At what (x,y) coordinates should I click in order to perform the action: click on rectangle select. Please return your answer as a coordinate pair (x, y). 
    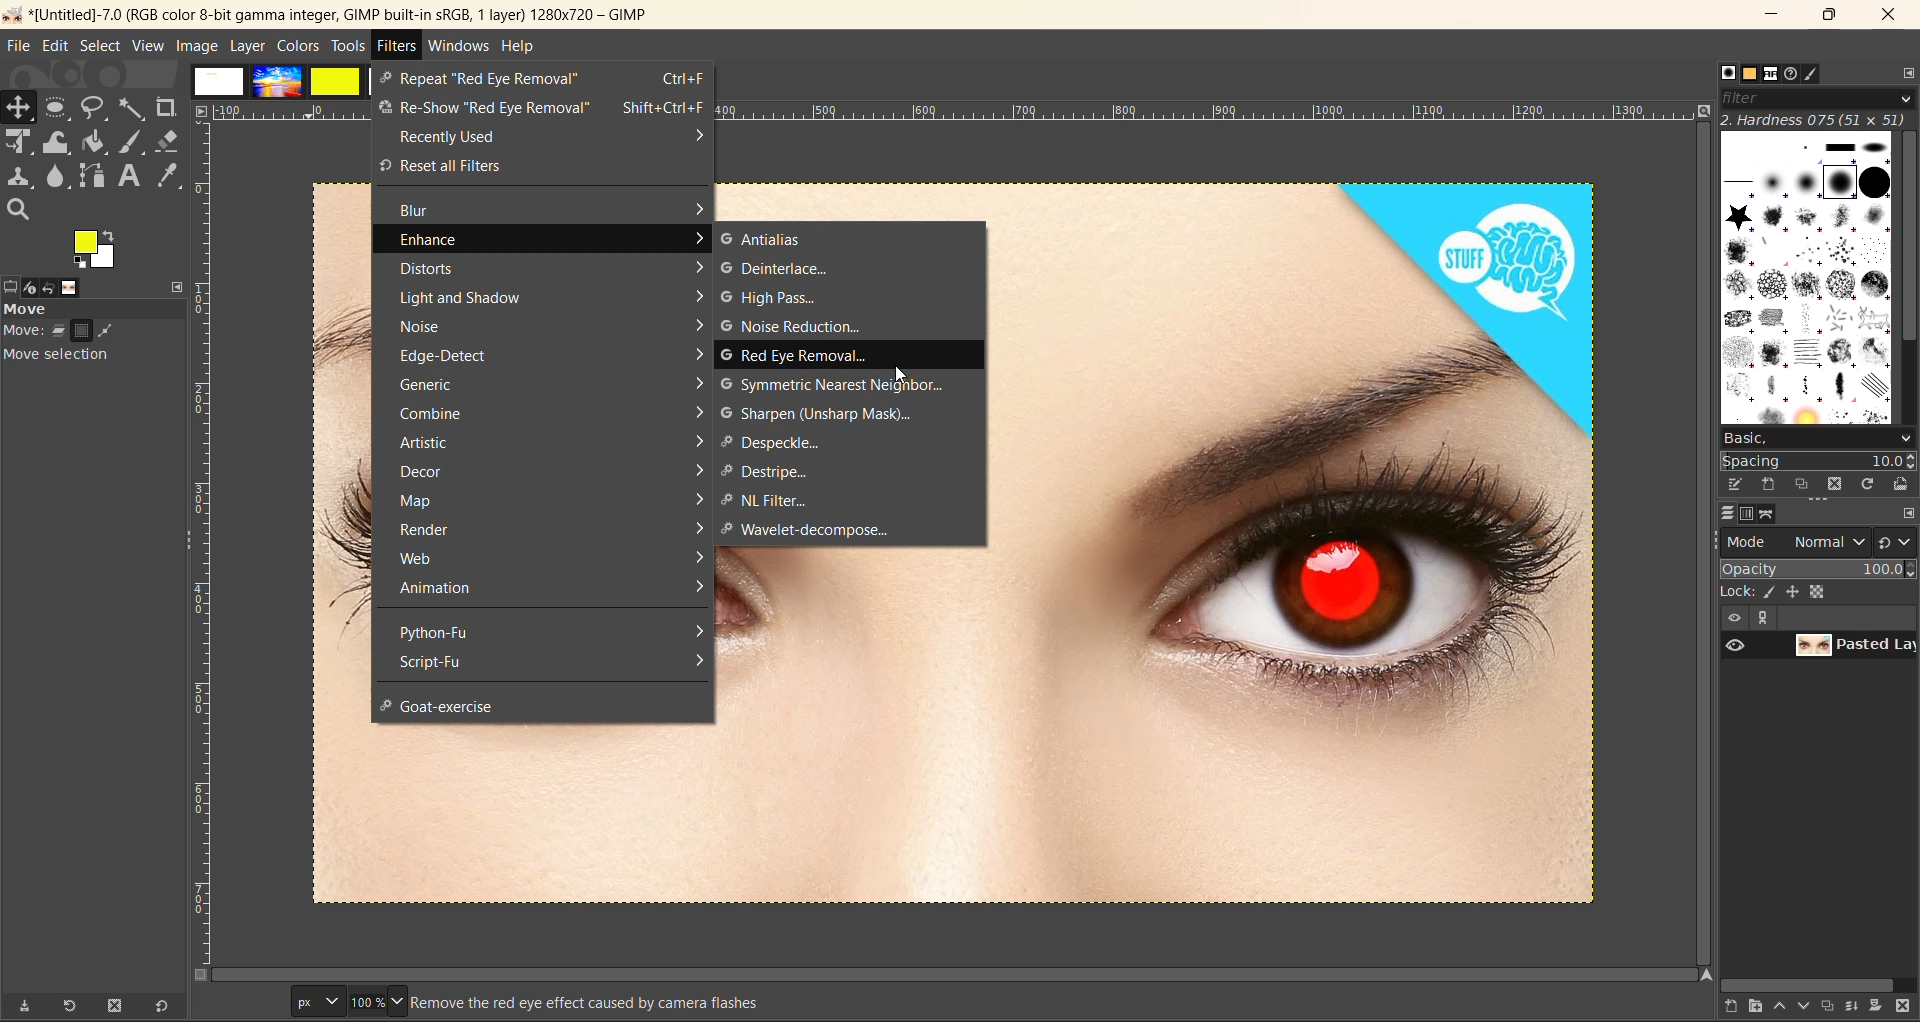
    Looking at the image, I should click on (60, 108).